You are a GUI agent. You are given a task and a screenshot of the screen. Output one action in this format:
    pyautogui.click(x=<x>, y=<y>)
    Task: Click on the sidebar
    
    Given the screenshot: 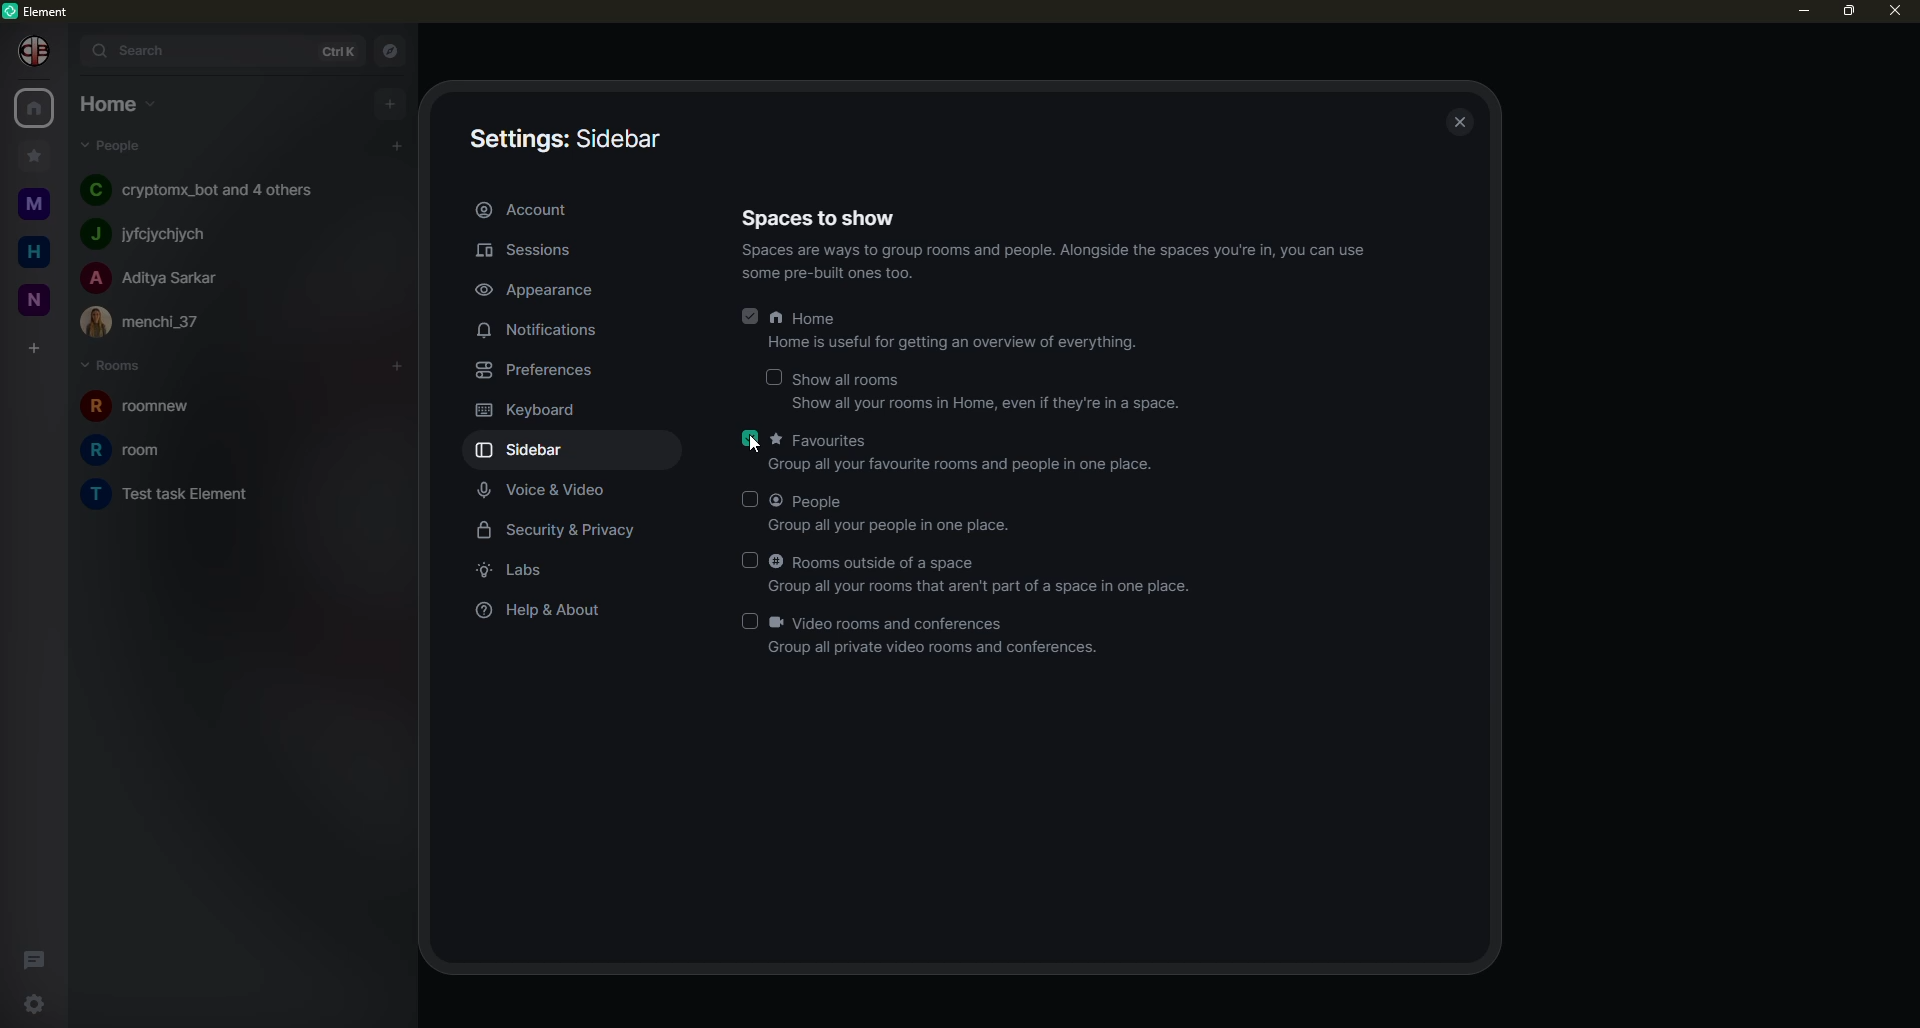 What is the action you would take?
    pyautogui.click(x=570, y=140)
    